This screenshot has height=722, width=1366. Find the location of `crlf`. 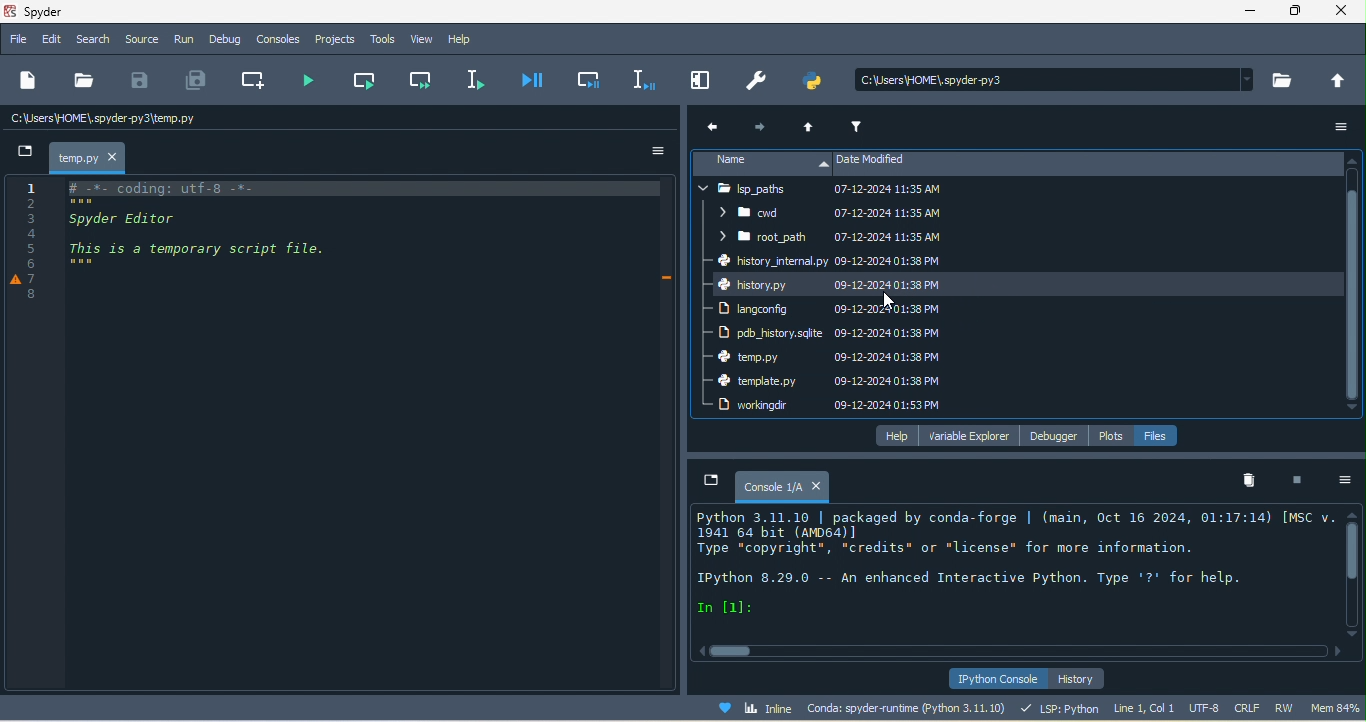

crlf is located at coordinates (1251, 707).